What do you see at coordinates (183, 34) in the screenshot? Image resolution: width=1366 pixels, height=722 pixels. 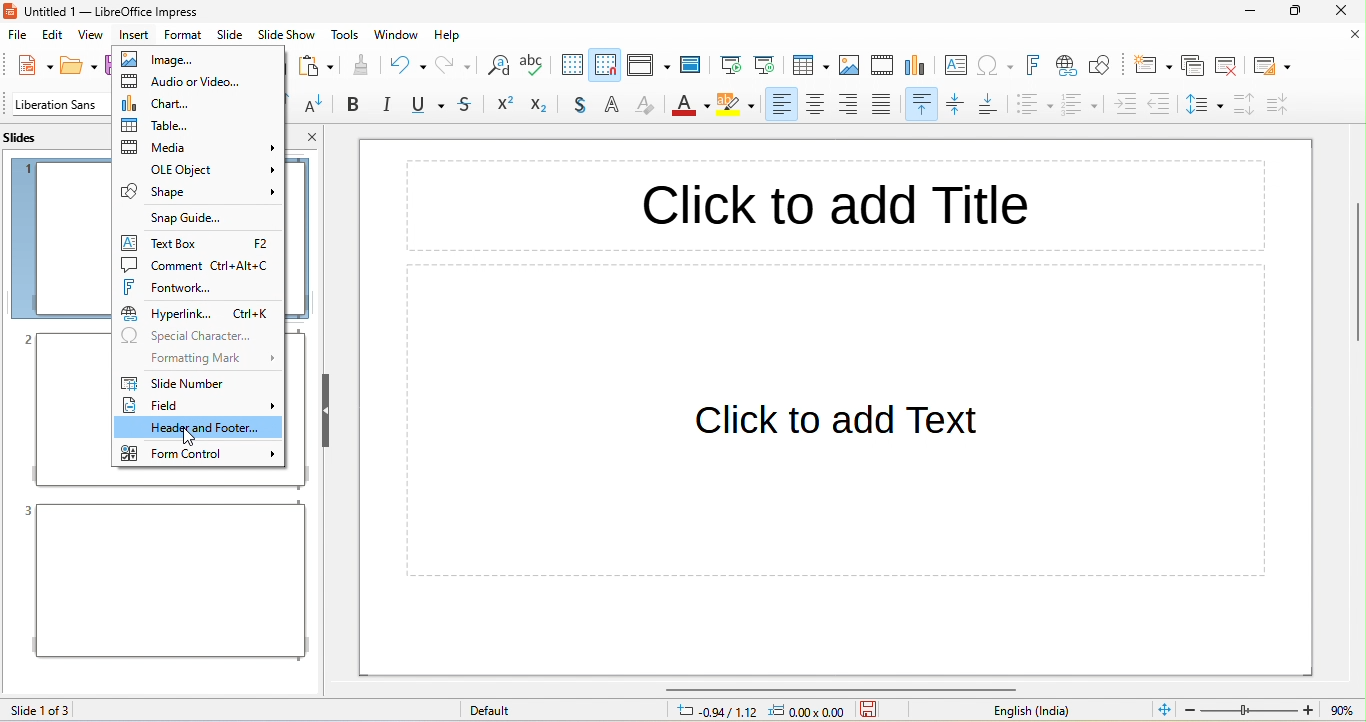 I see `format` at bounding box center [183, 34].